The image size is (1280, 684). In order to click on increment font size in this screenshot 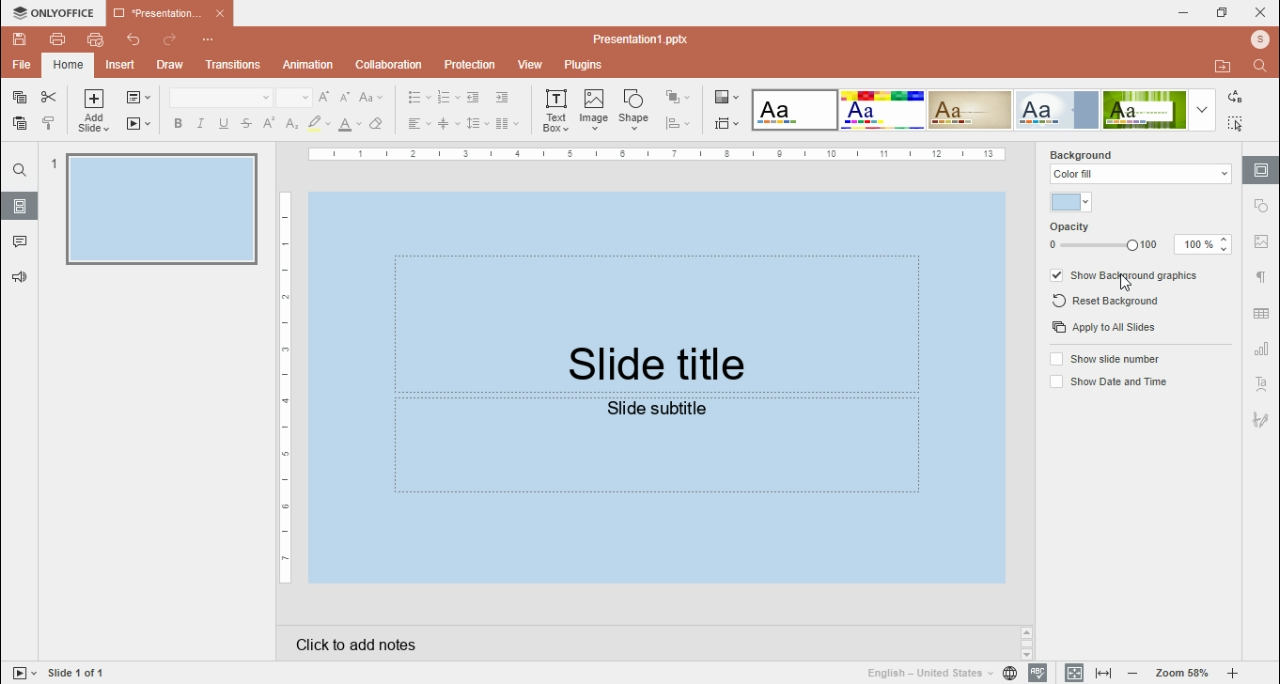, I will do `click(326, 98)`.